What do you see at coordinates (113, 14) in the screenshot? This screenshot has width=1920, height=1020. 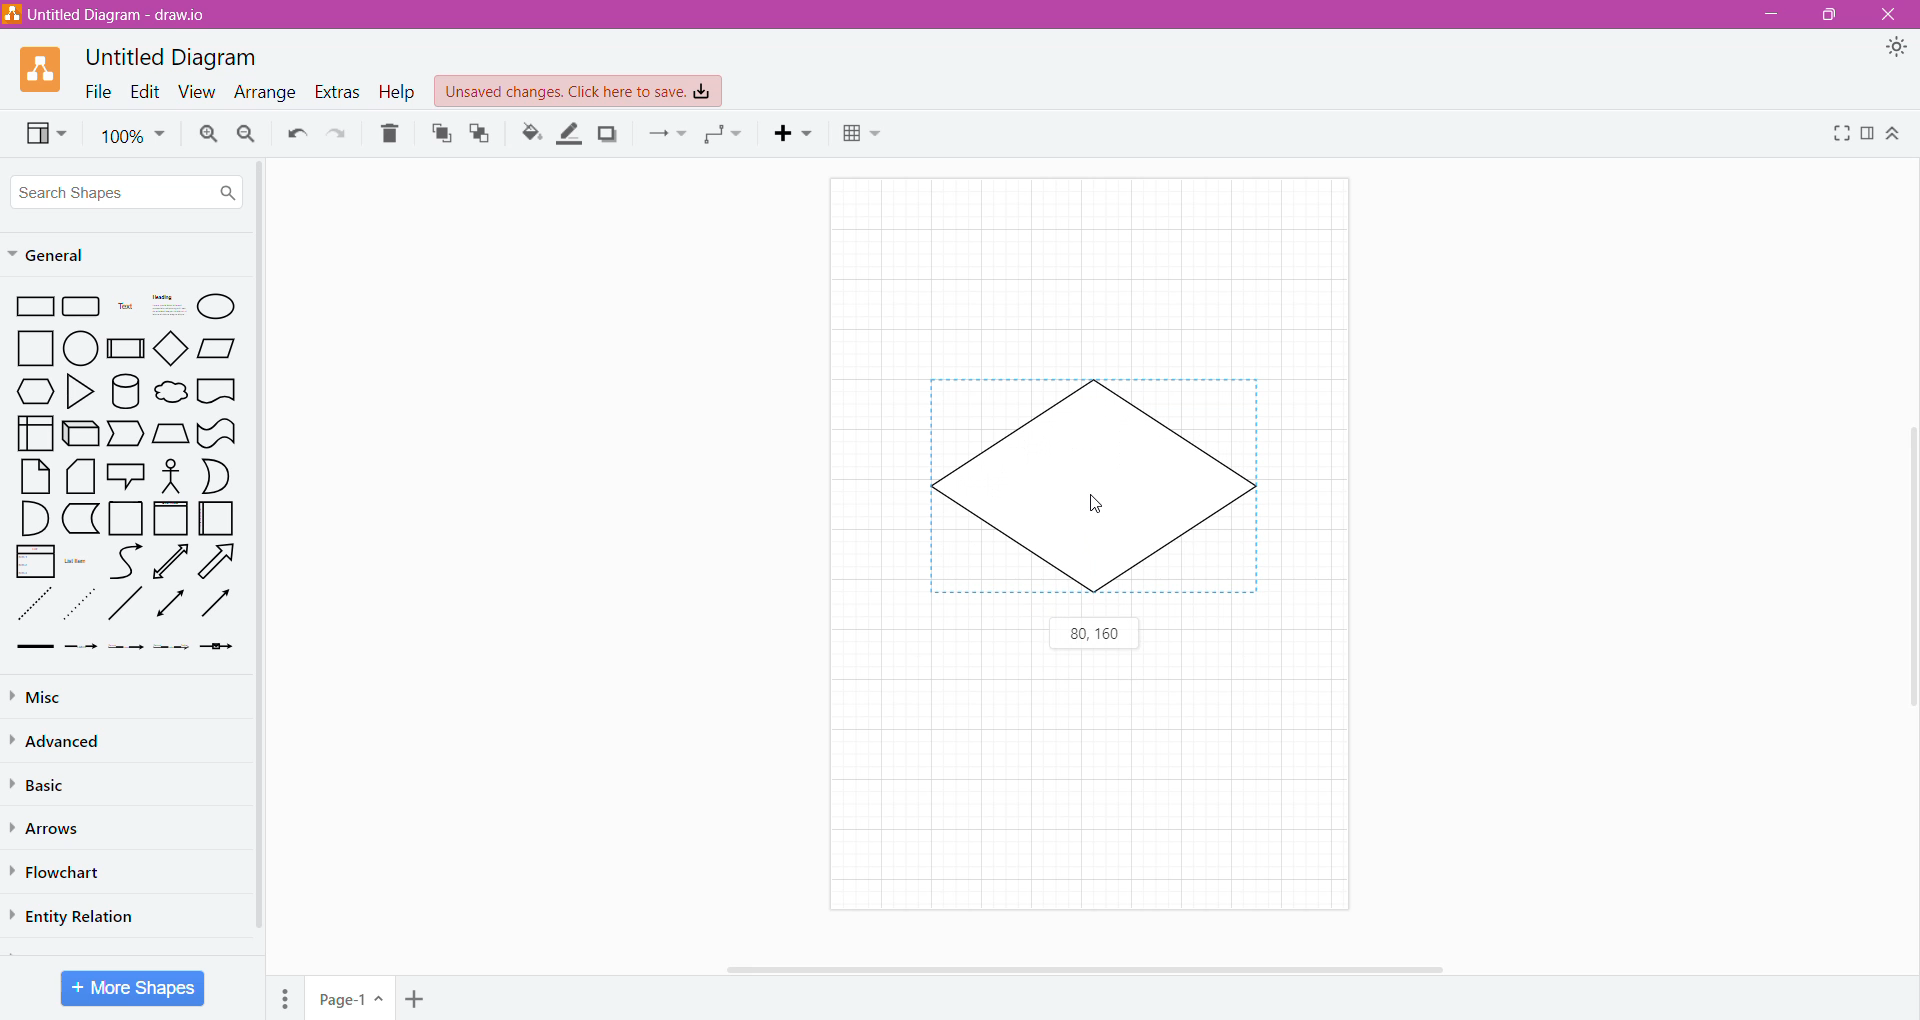 I see `Untitled Diagram - draw.io` at bounding box center [113, 14].